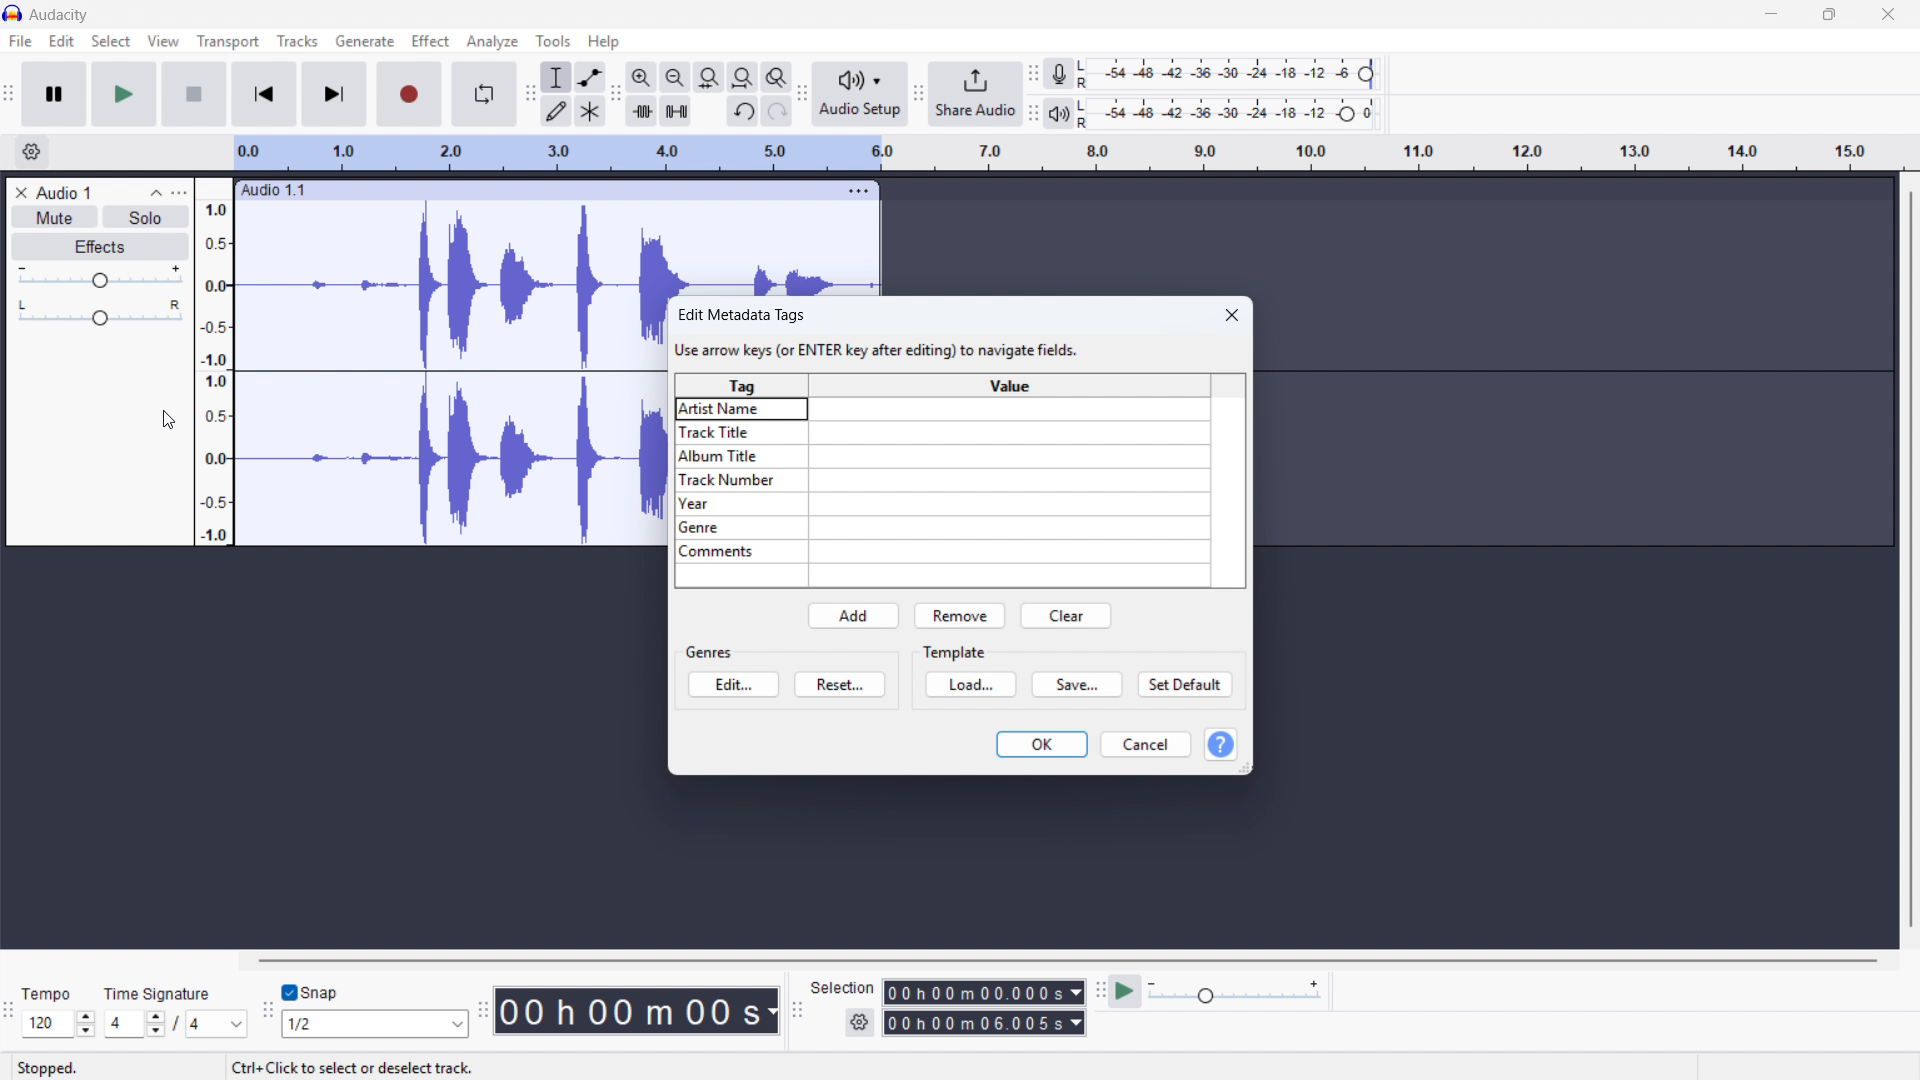 This screenshot has width=1920, height=1080. What do you see at coordinates (409, 95) in the screenshot?
I see `record` at bounding box center [409, 95].